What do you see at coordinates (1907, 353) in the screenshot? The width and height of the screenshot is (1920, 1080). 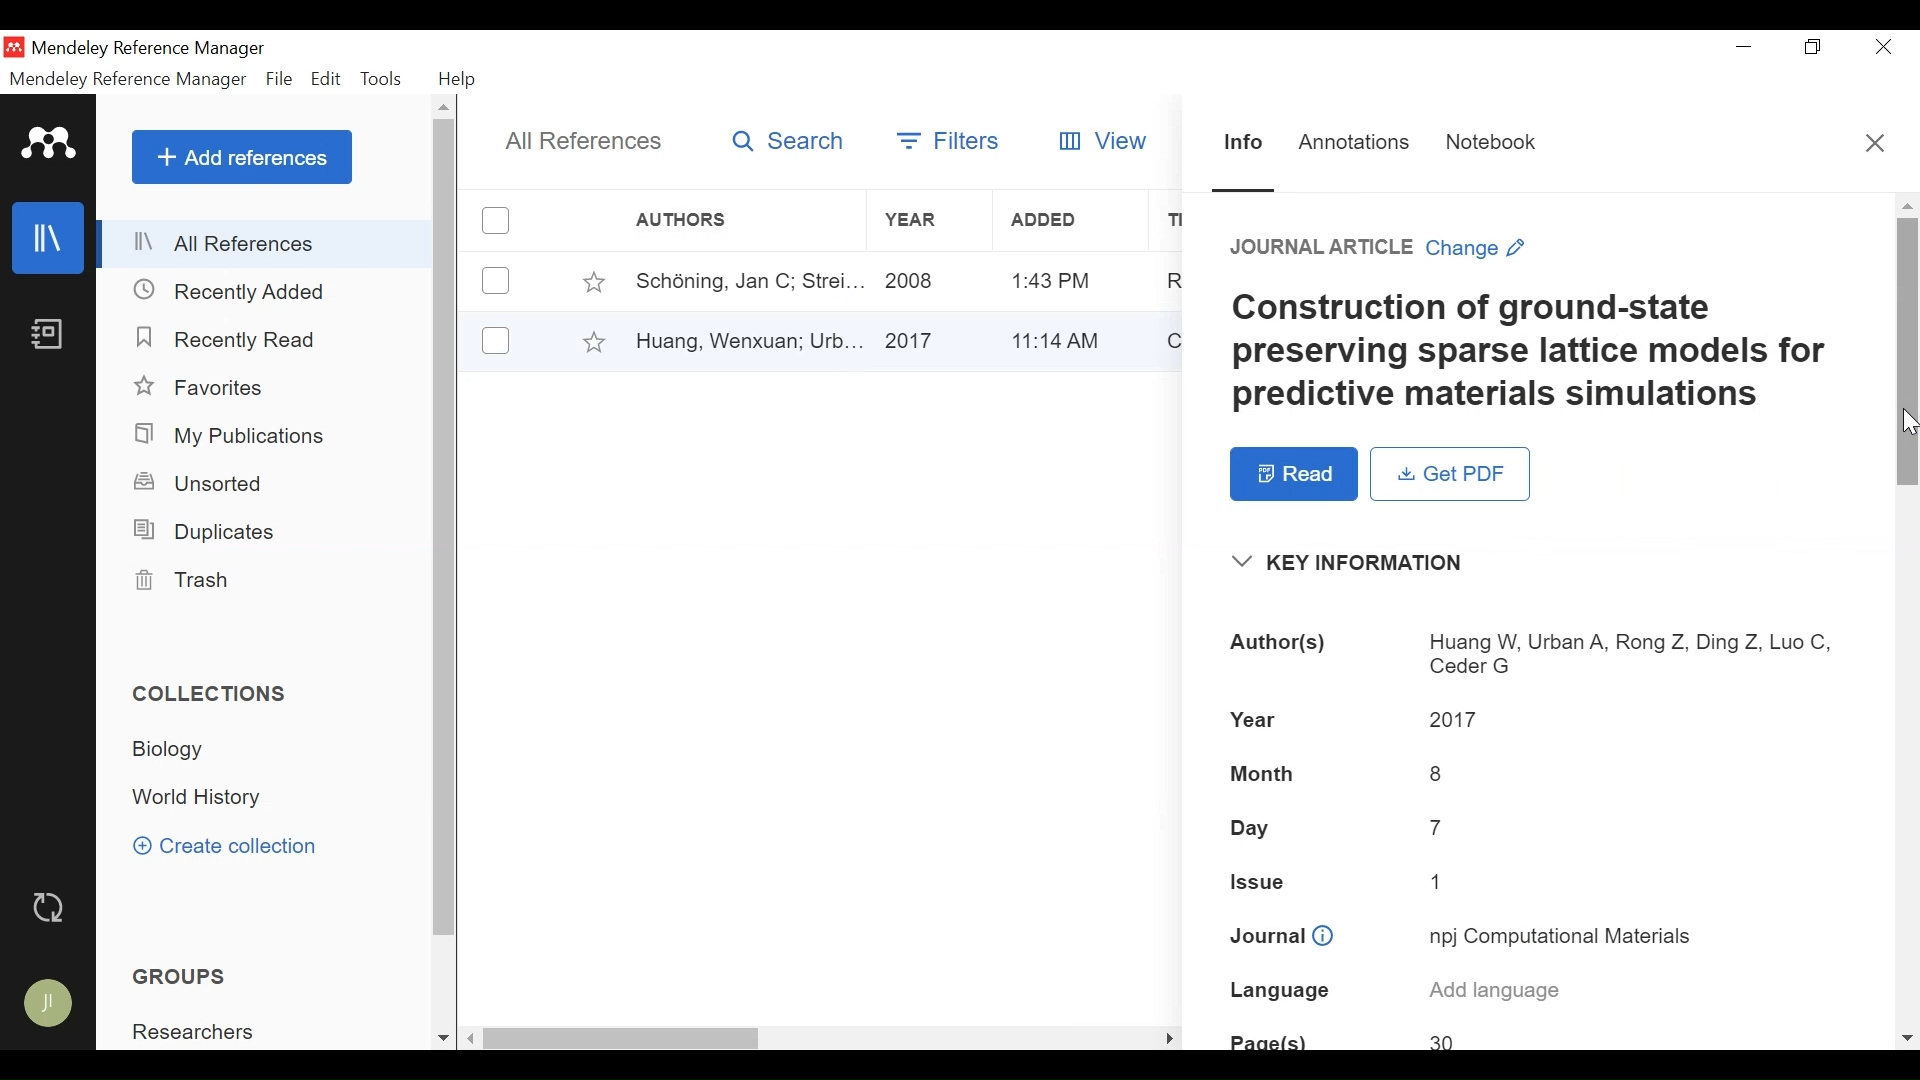 I see `Vertical Scroll bar` at bounding box center [1907, 353].